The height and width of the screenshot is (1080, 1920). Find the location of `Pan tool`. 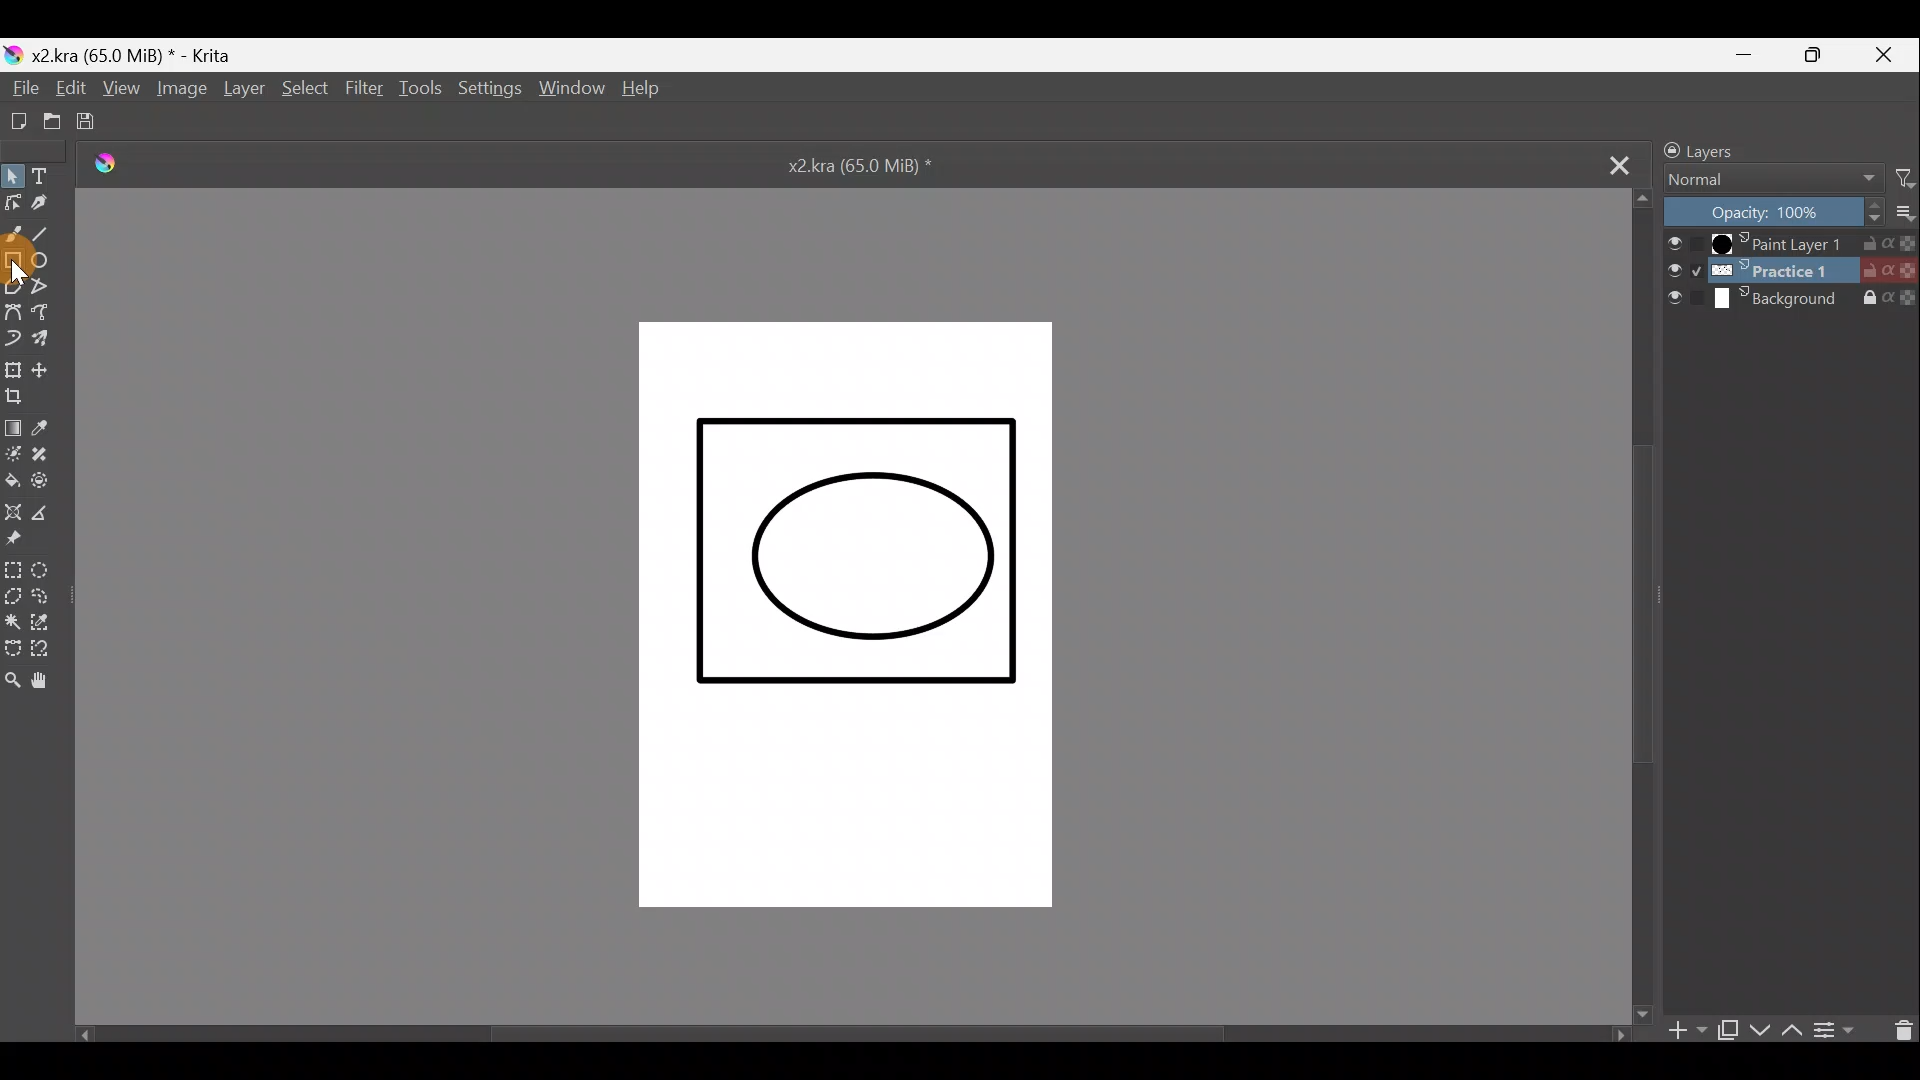

Pan tool is located at coordinates (47, 678).